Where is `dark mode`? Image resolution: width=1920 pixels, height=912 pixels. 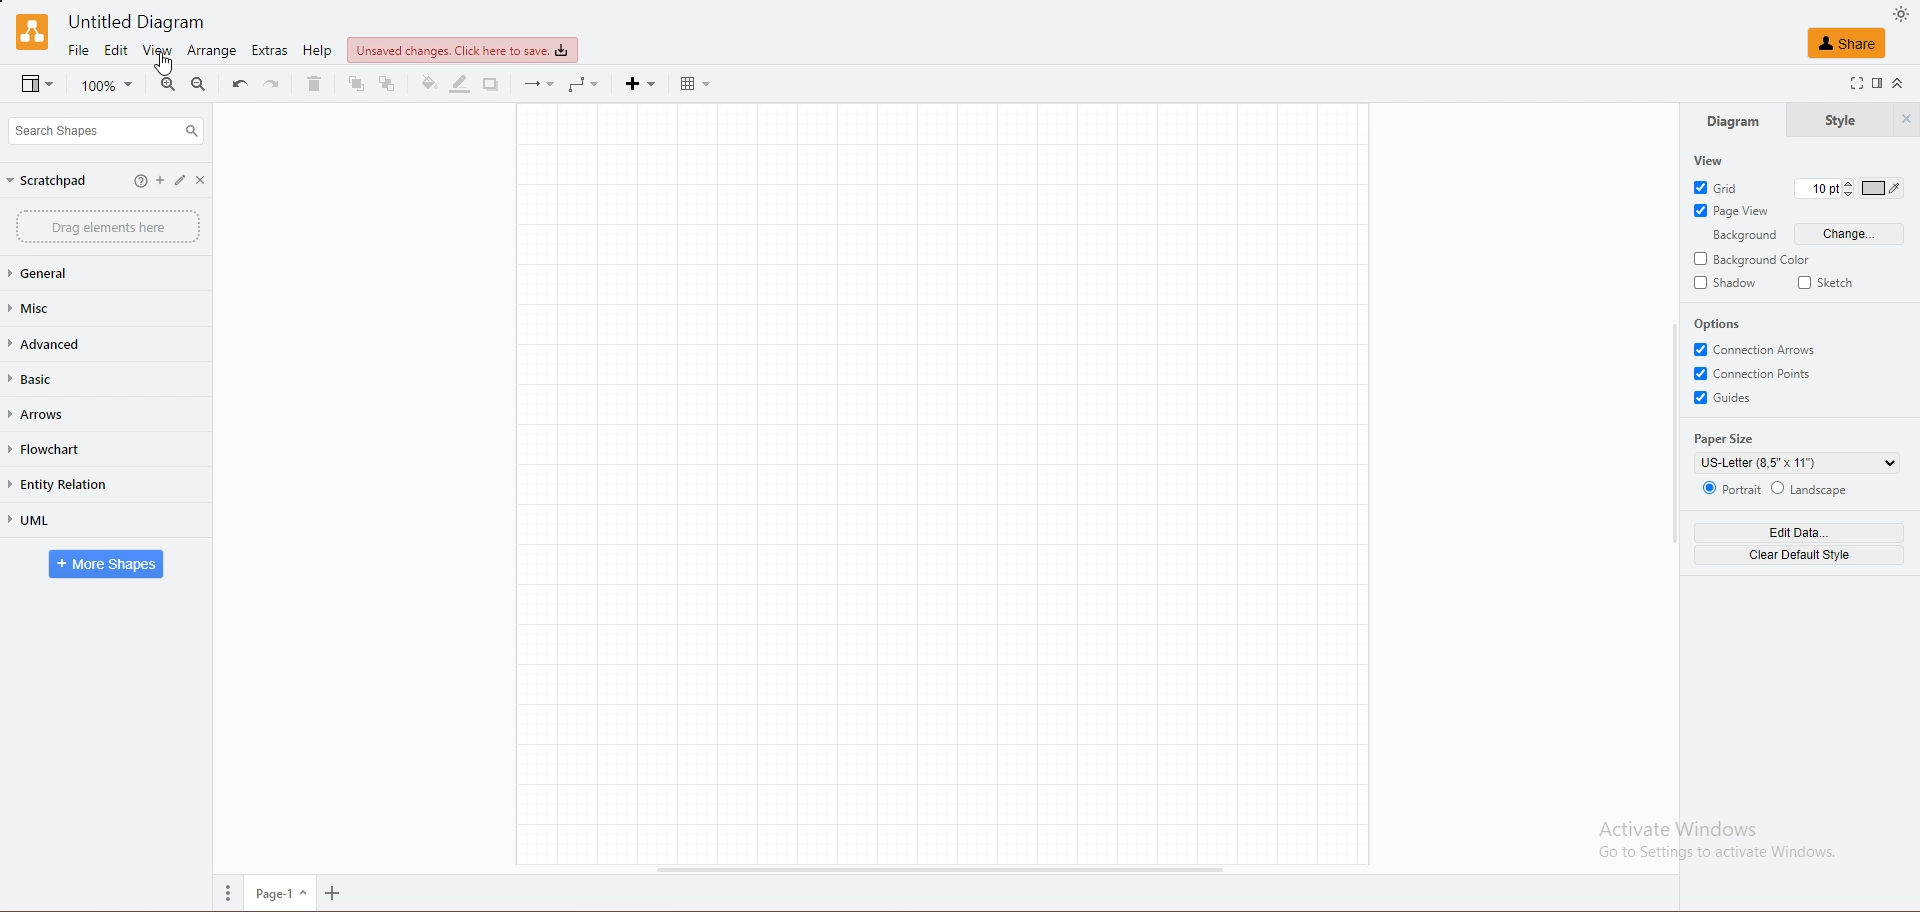
dark mode is located at coordinates (1902, 15).